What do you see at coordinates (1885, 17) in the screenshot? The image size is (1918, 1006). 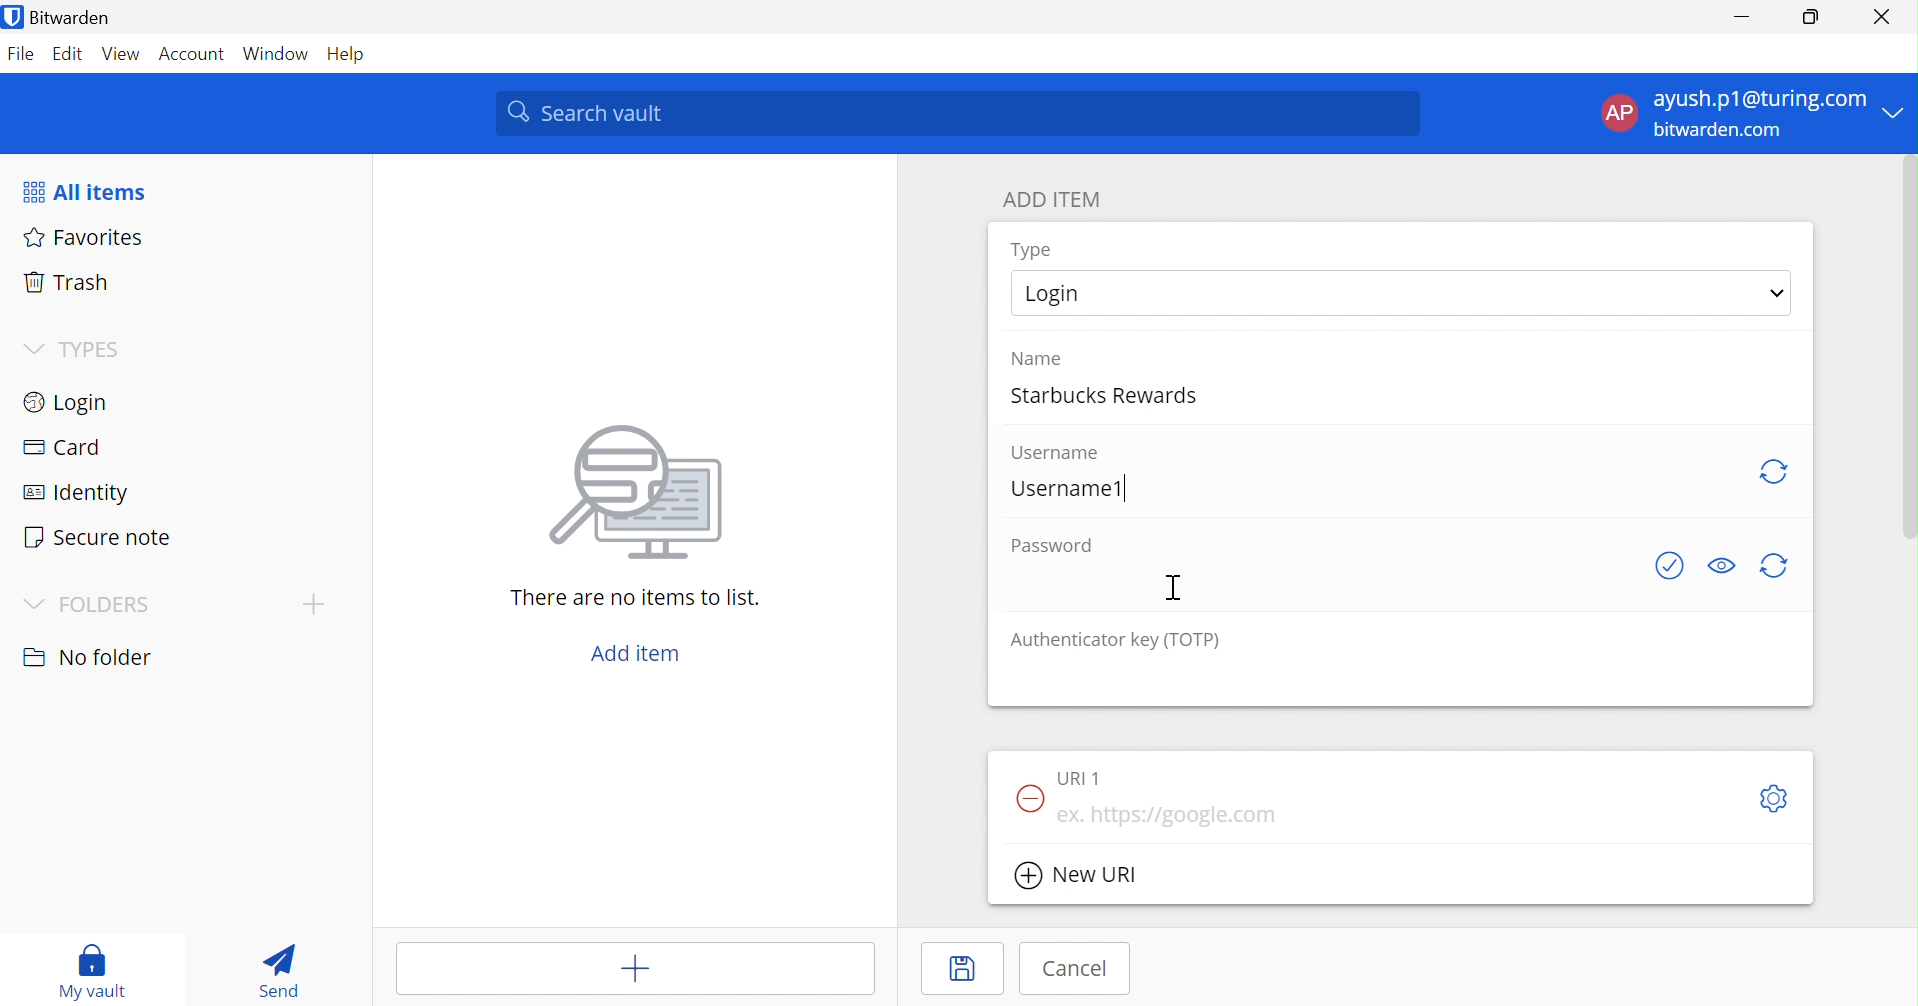 I see `Close` at bounding box center [1885, 17].